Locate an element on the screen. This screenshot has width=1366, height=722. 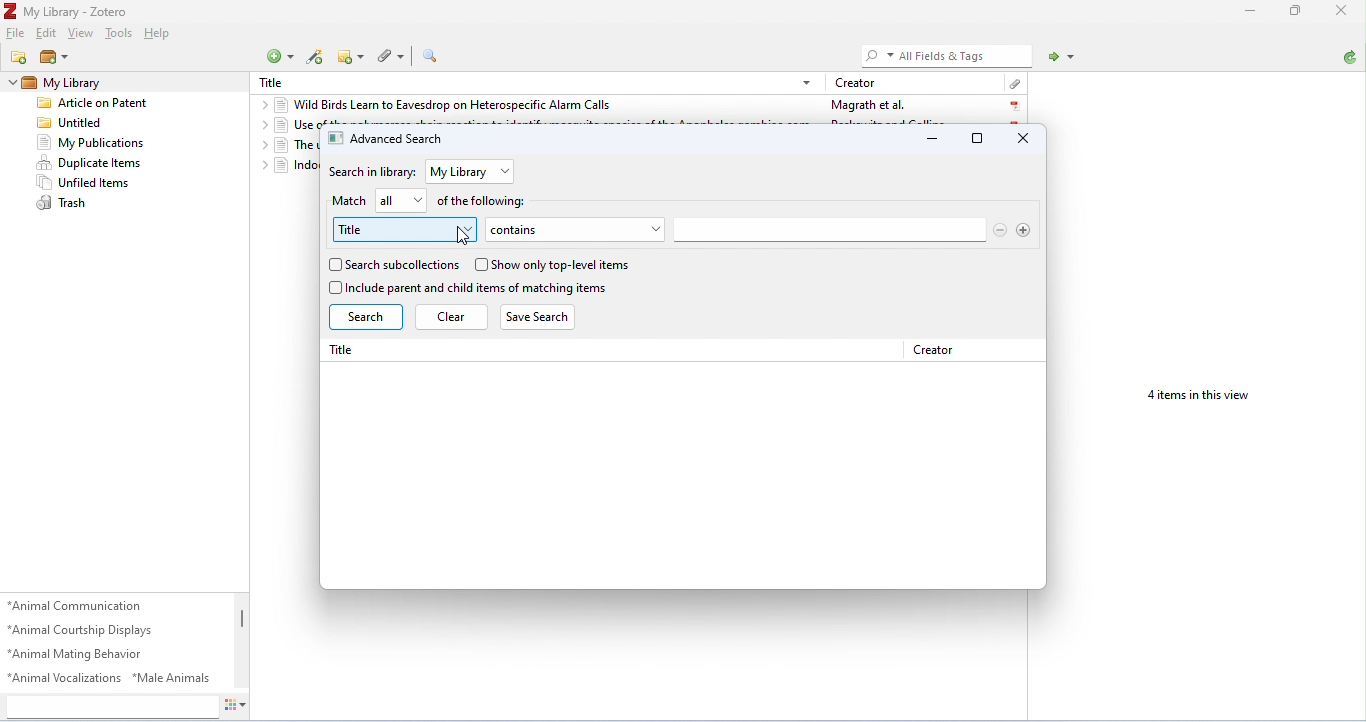
search tags is located at coordinates (110, 705).